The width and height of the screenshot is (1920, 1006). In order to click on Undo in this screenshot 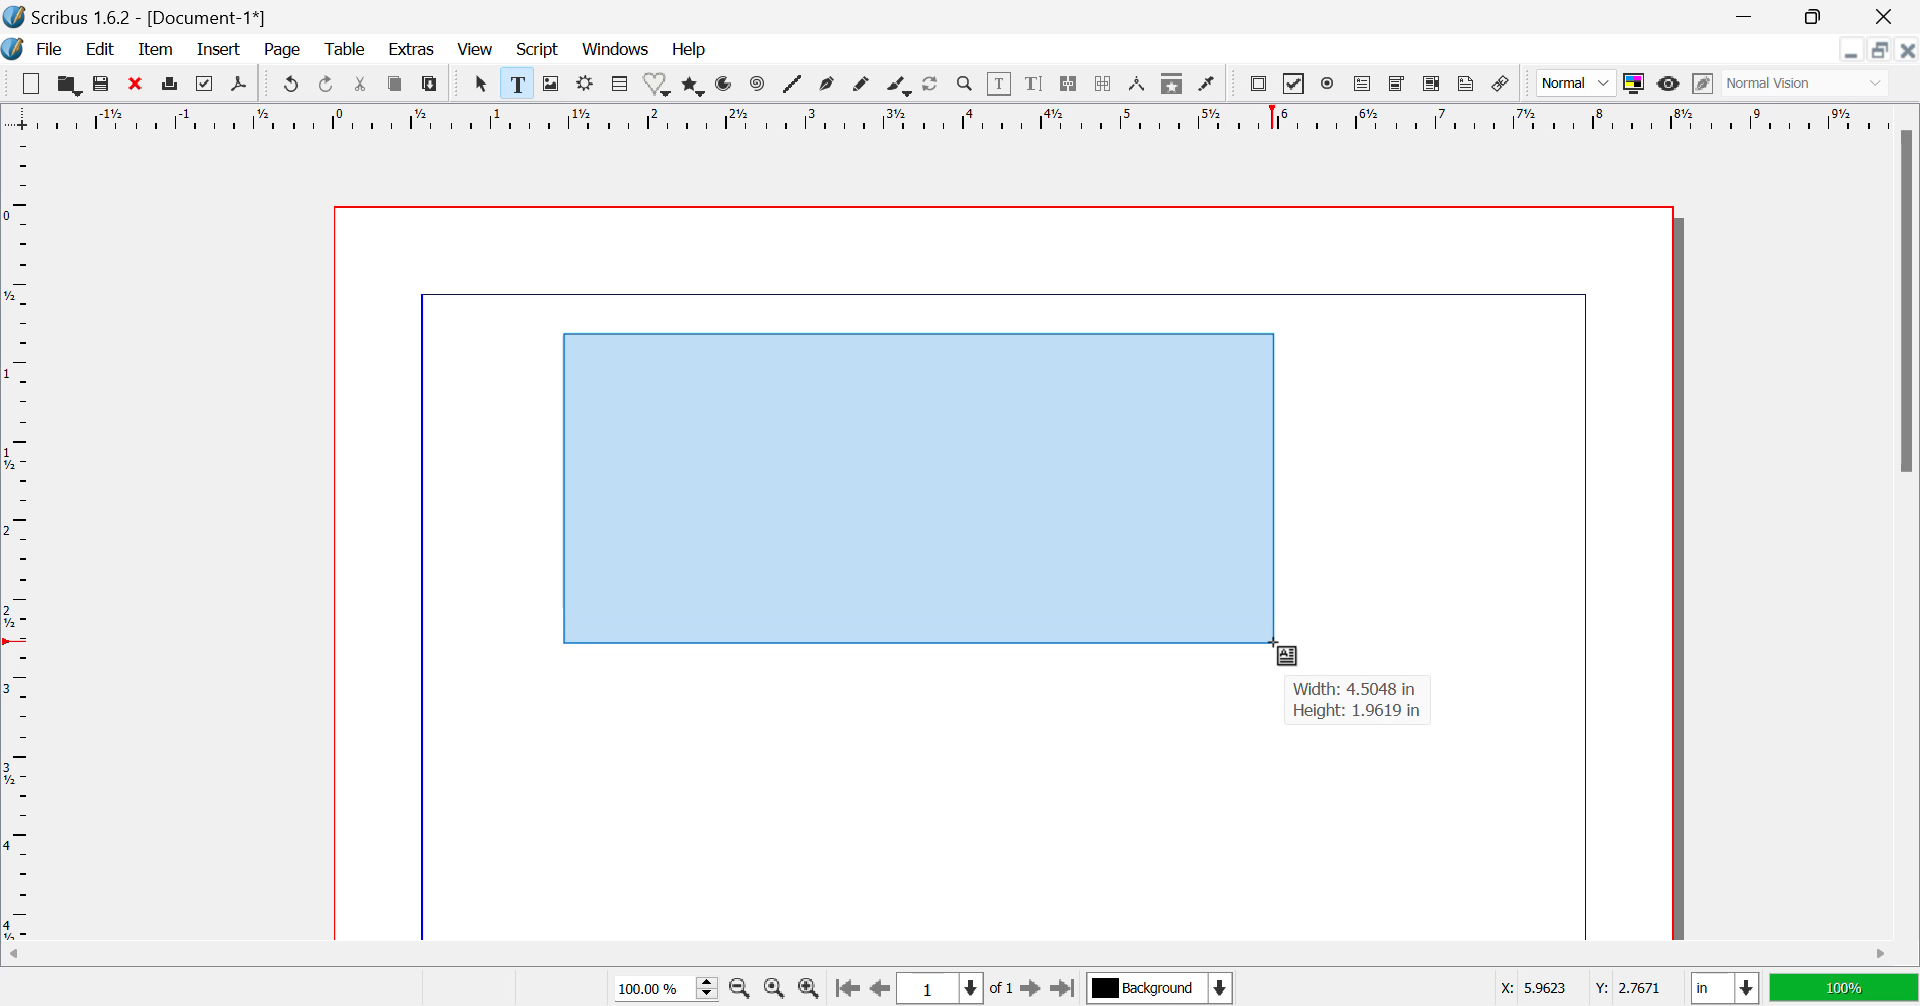, I will do `click(289, 86)`.